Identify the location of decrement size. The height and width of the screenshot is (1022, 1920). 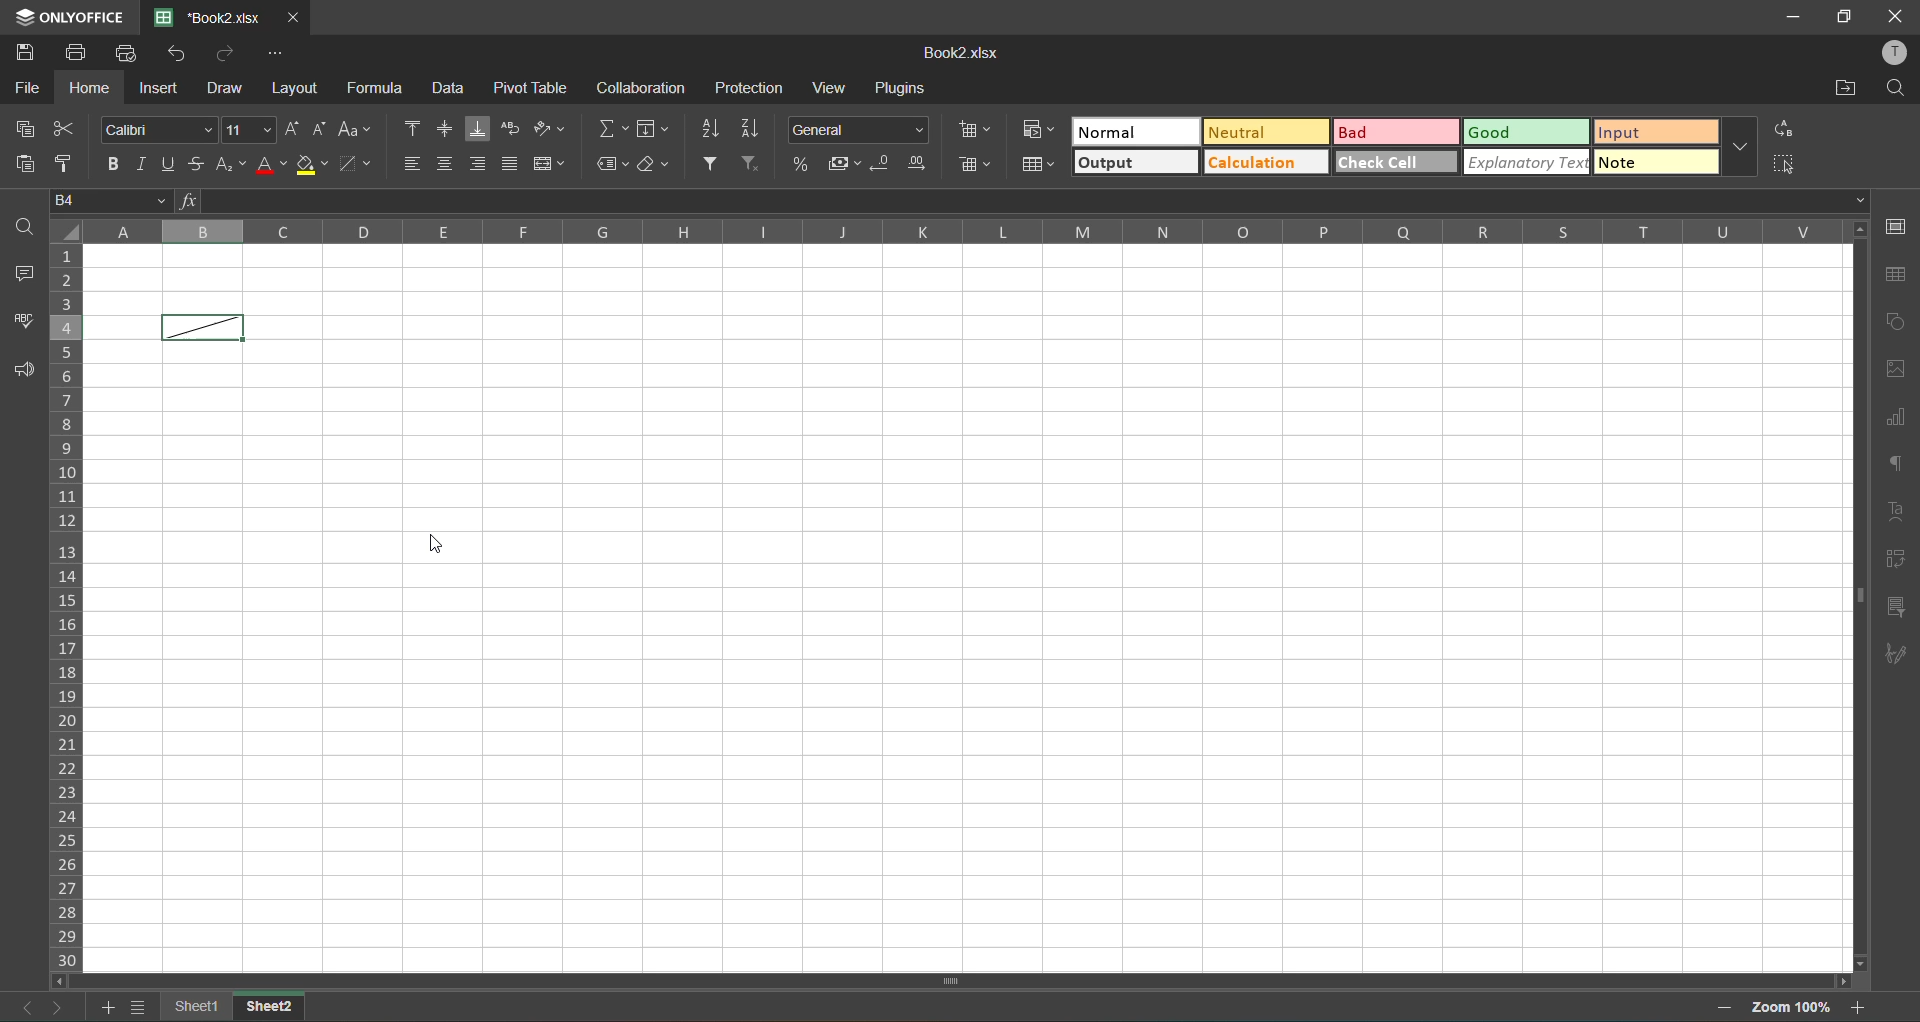
(323, 129).